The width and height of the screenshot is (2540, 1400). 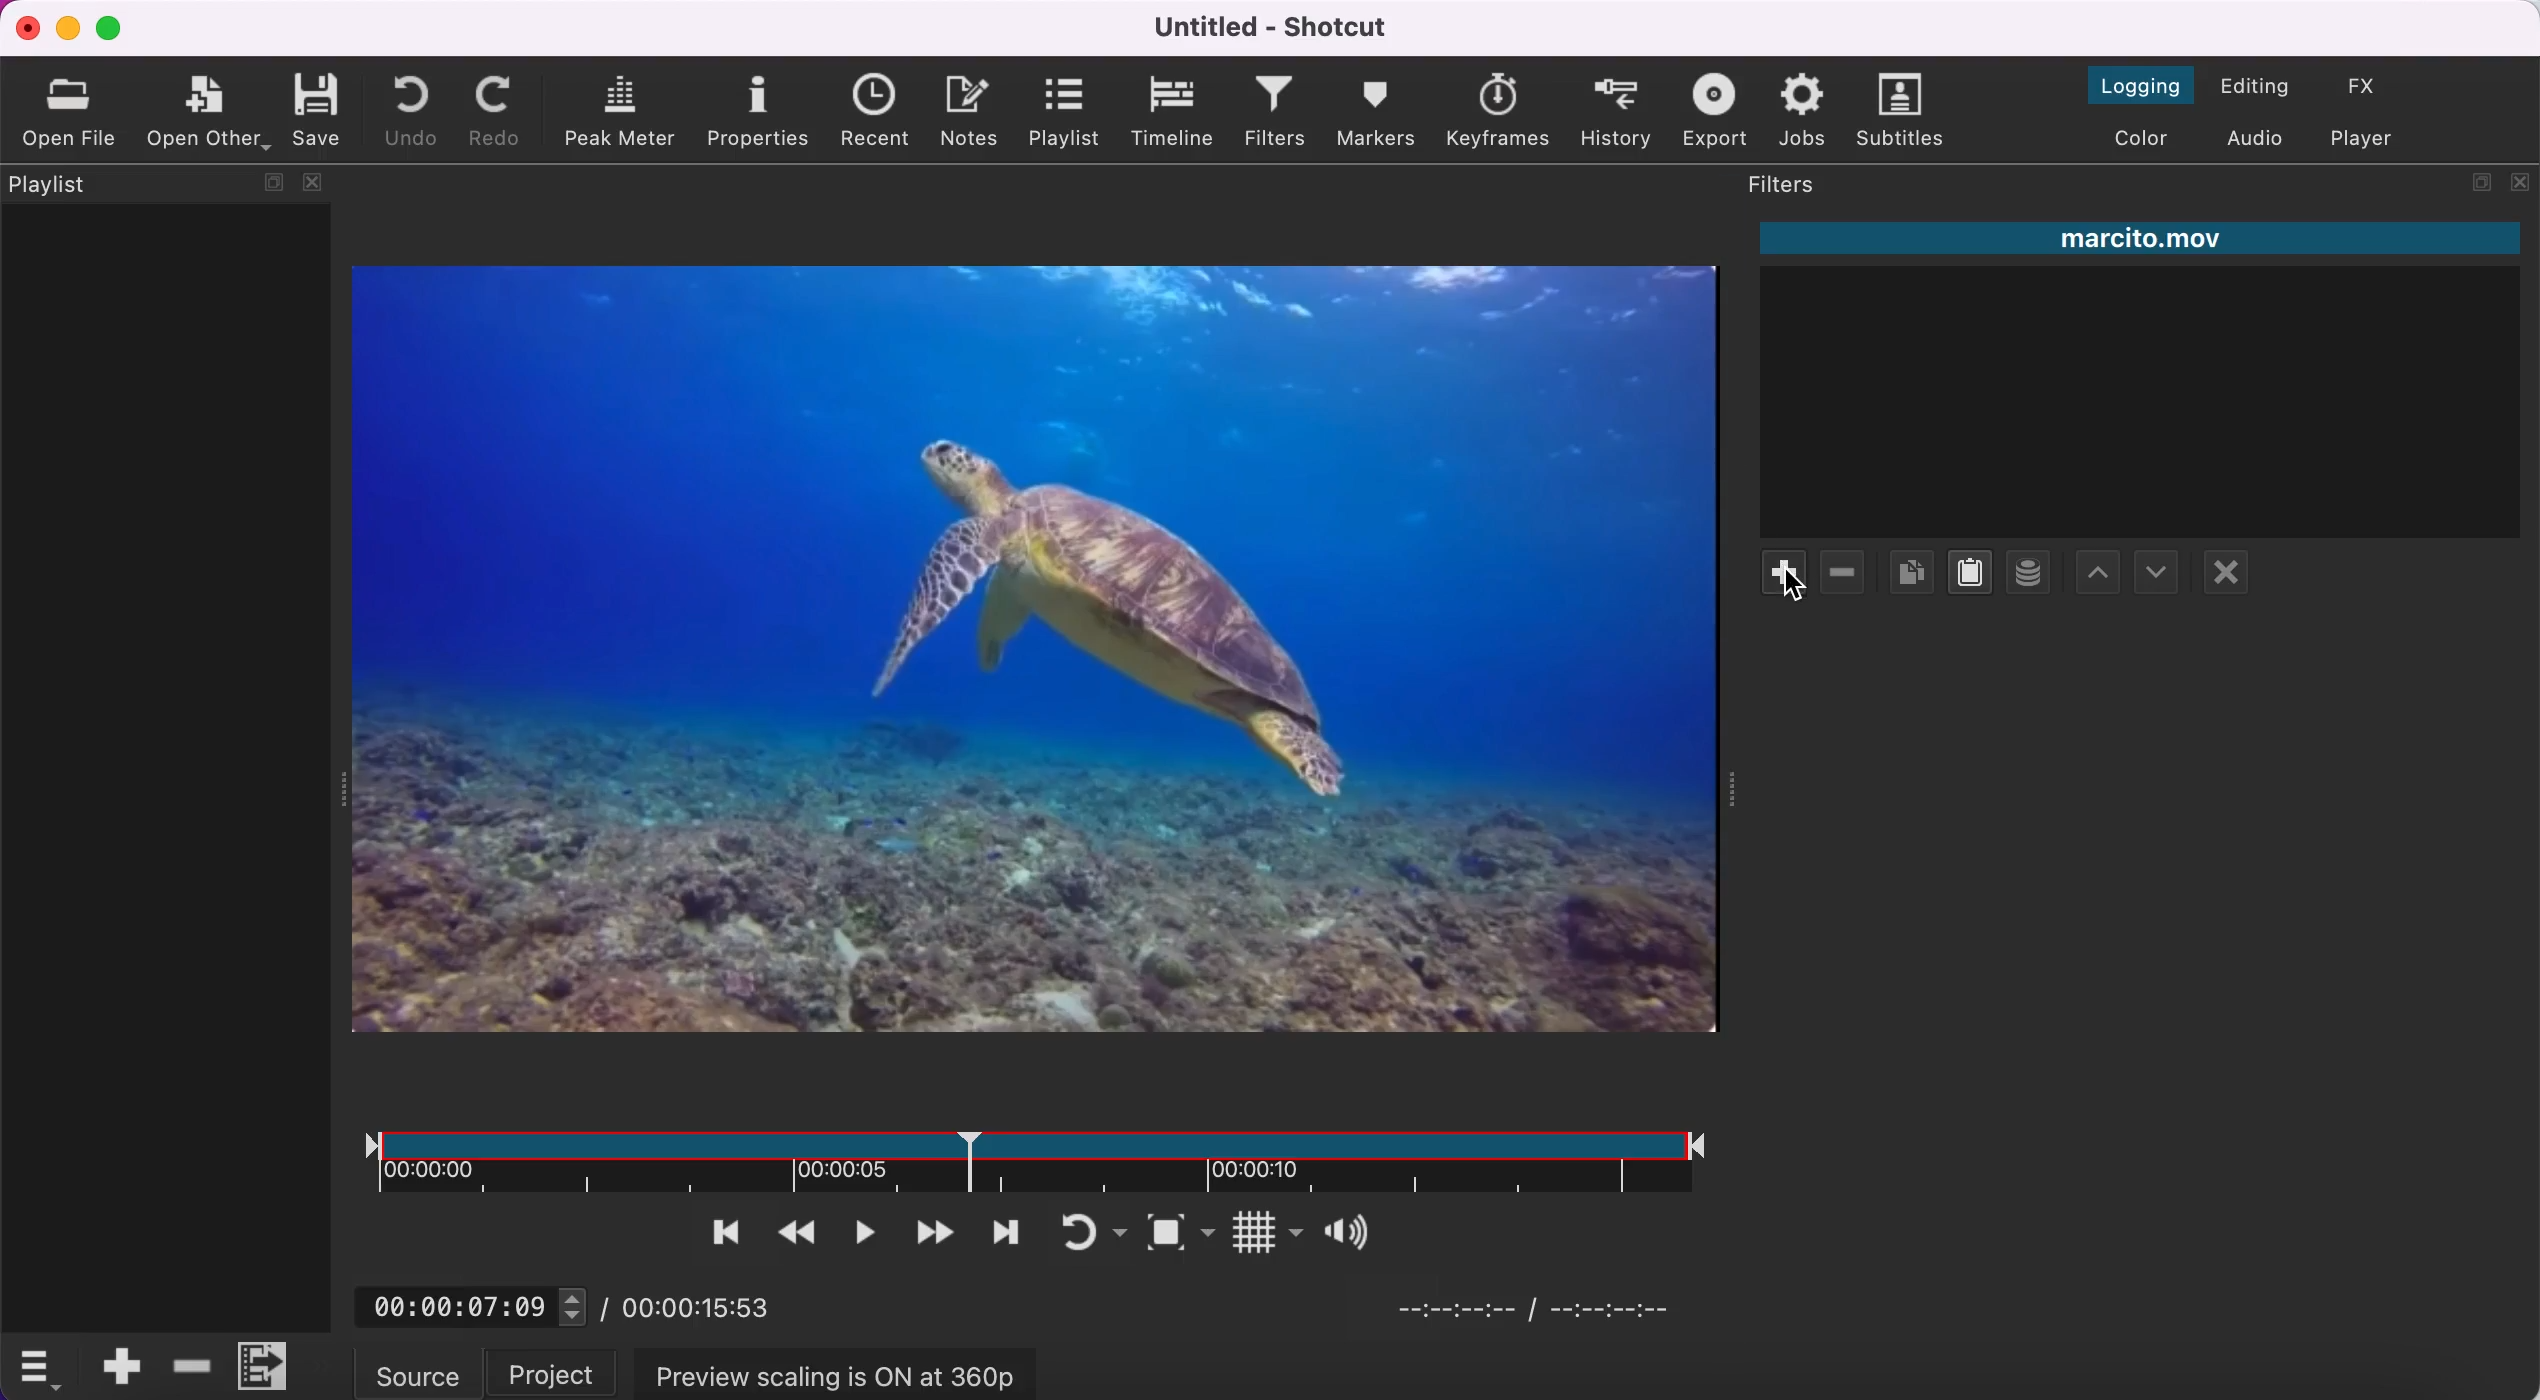 What do you see at coordinates (1495, 106) in the screenshot?
I see `keyframes` at bounding box center [1495, 106].